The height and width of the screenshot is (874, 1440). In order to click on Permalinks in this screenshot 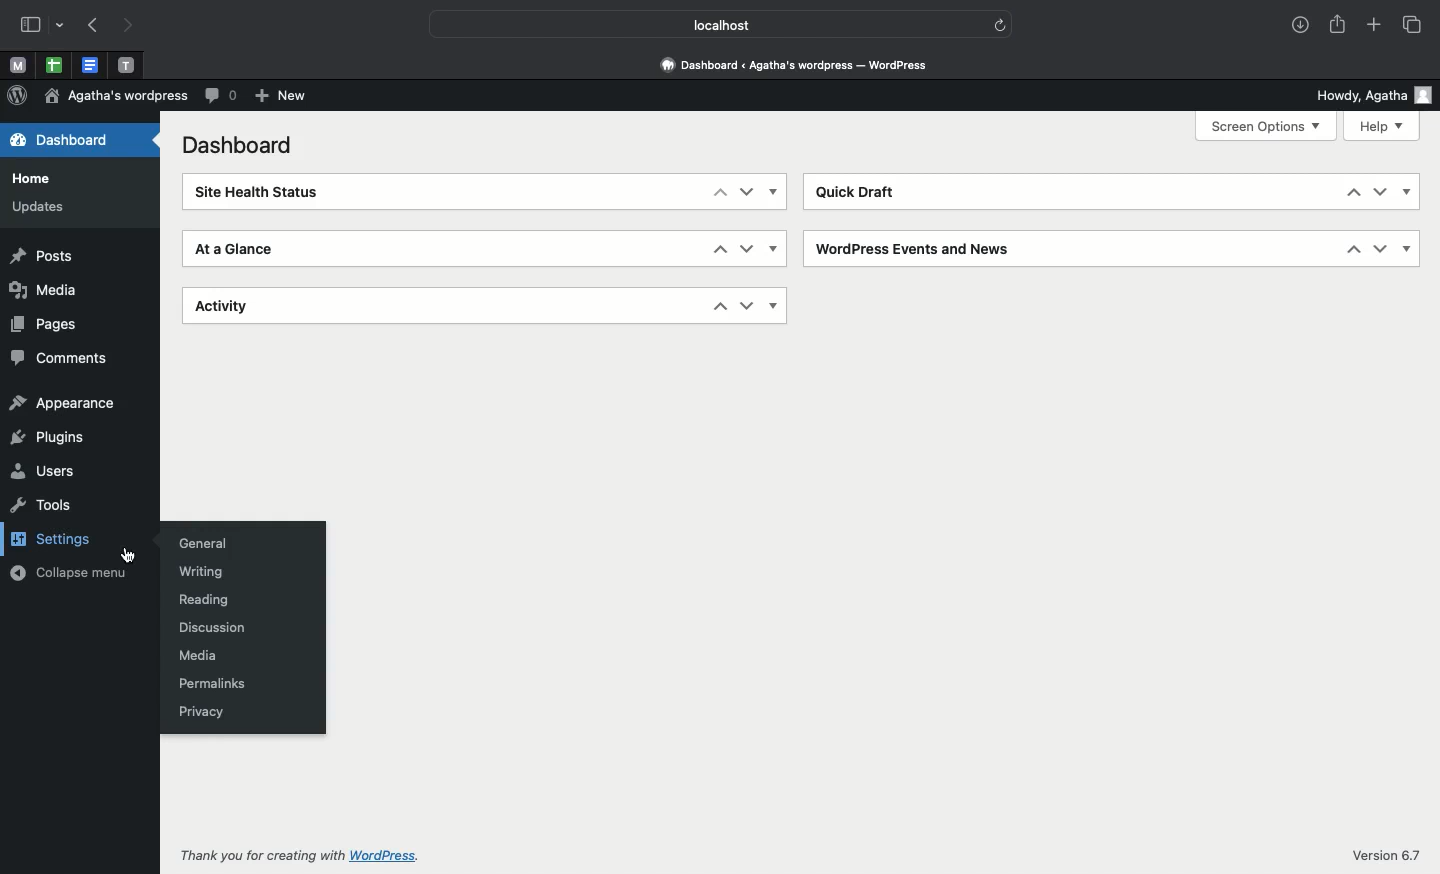, I will do `click(216, 683)`.